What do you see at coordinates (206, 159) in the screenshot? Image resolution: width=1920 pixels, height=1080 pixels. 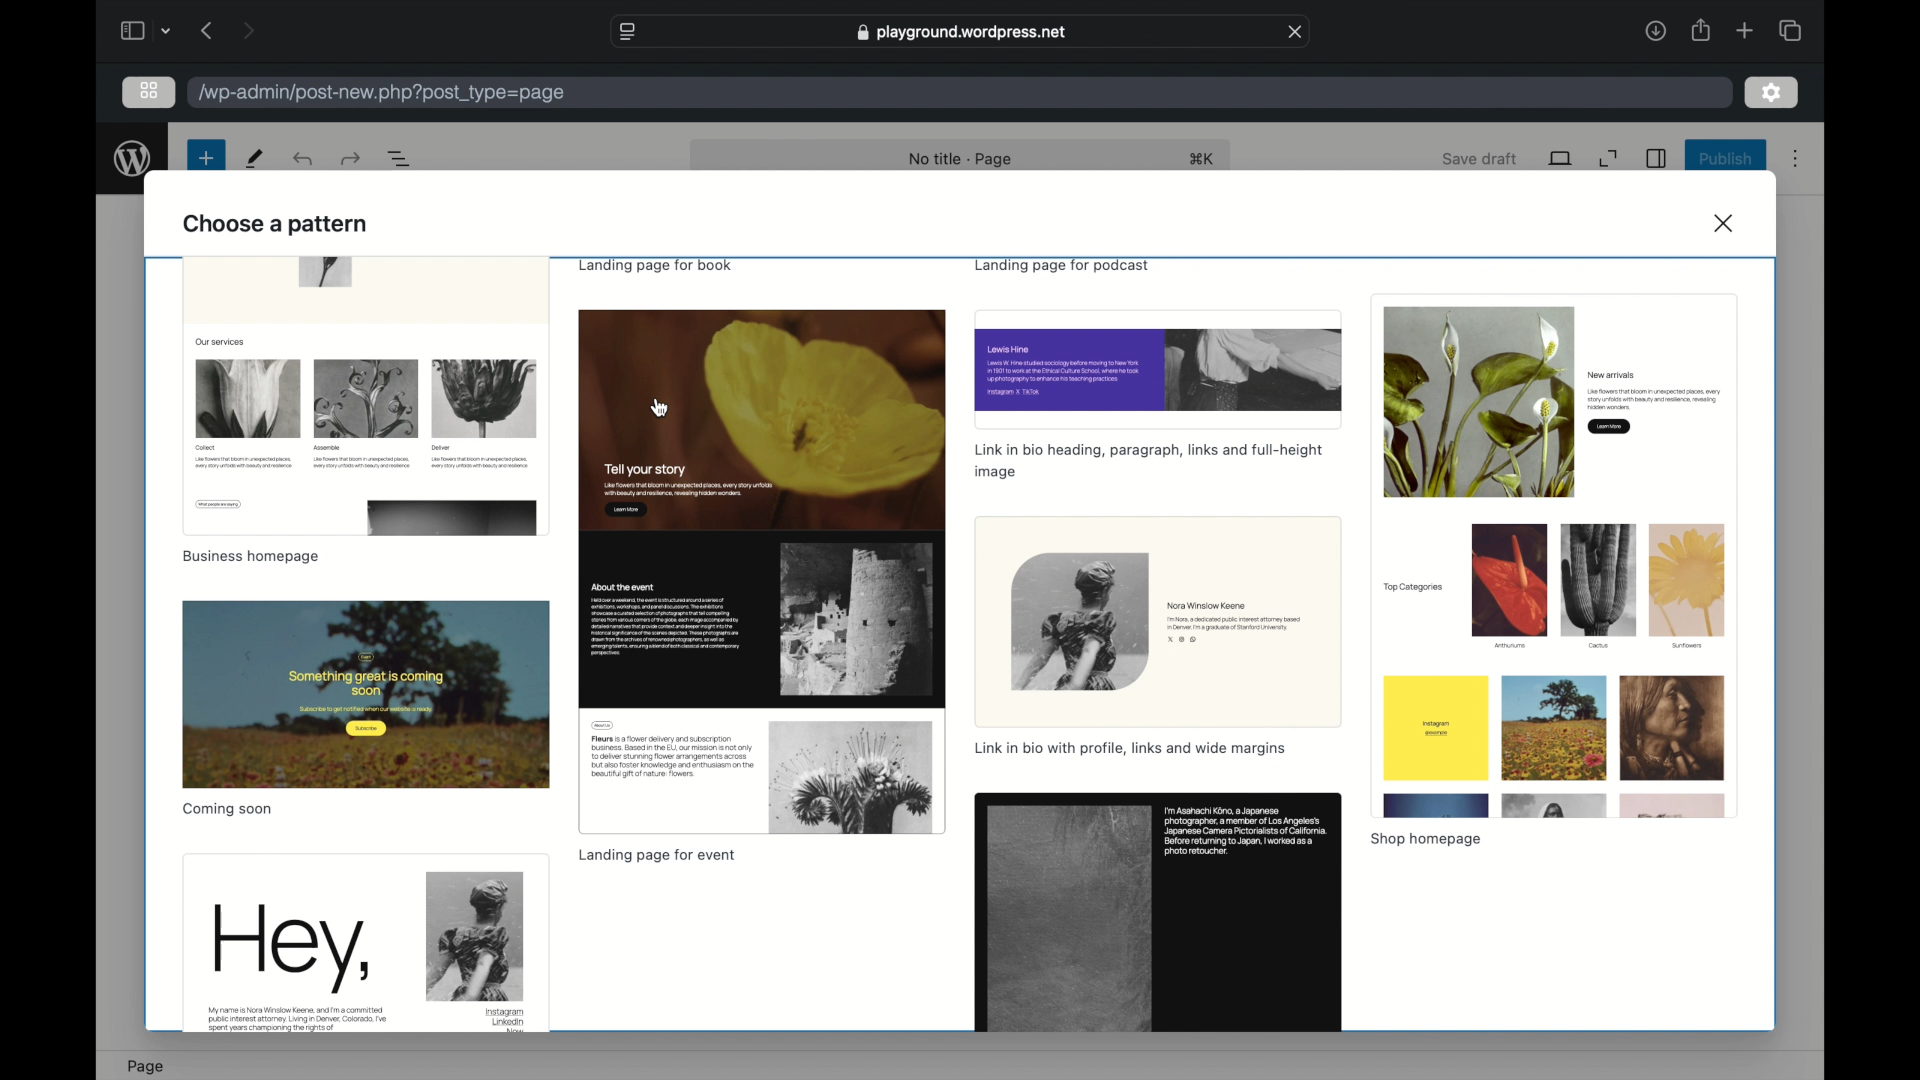 I see `new` at bounding box center [206, 159].